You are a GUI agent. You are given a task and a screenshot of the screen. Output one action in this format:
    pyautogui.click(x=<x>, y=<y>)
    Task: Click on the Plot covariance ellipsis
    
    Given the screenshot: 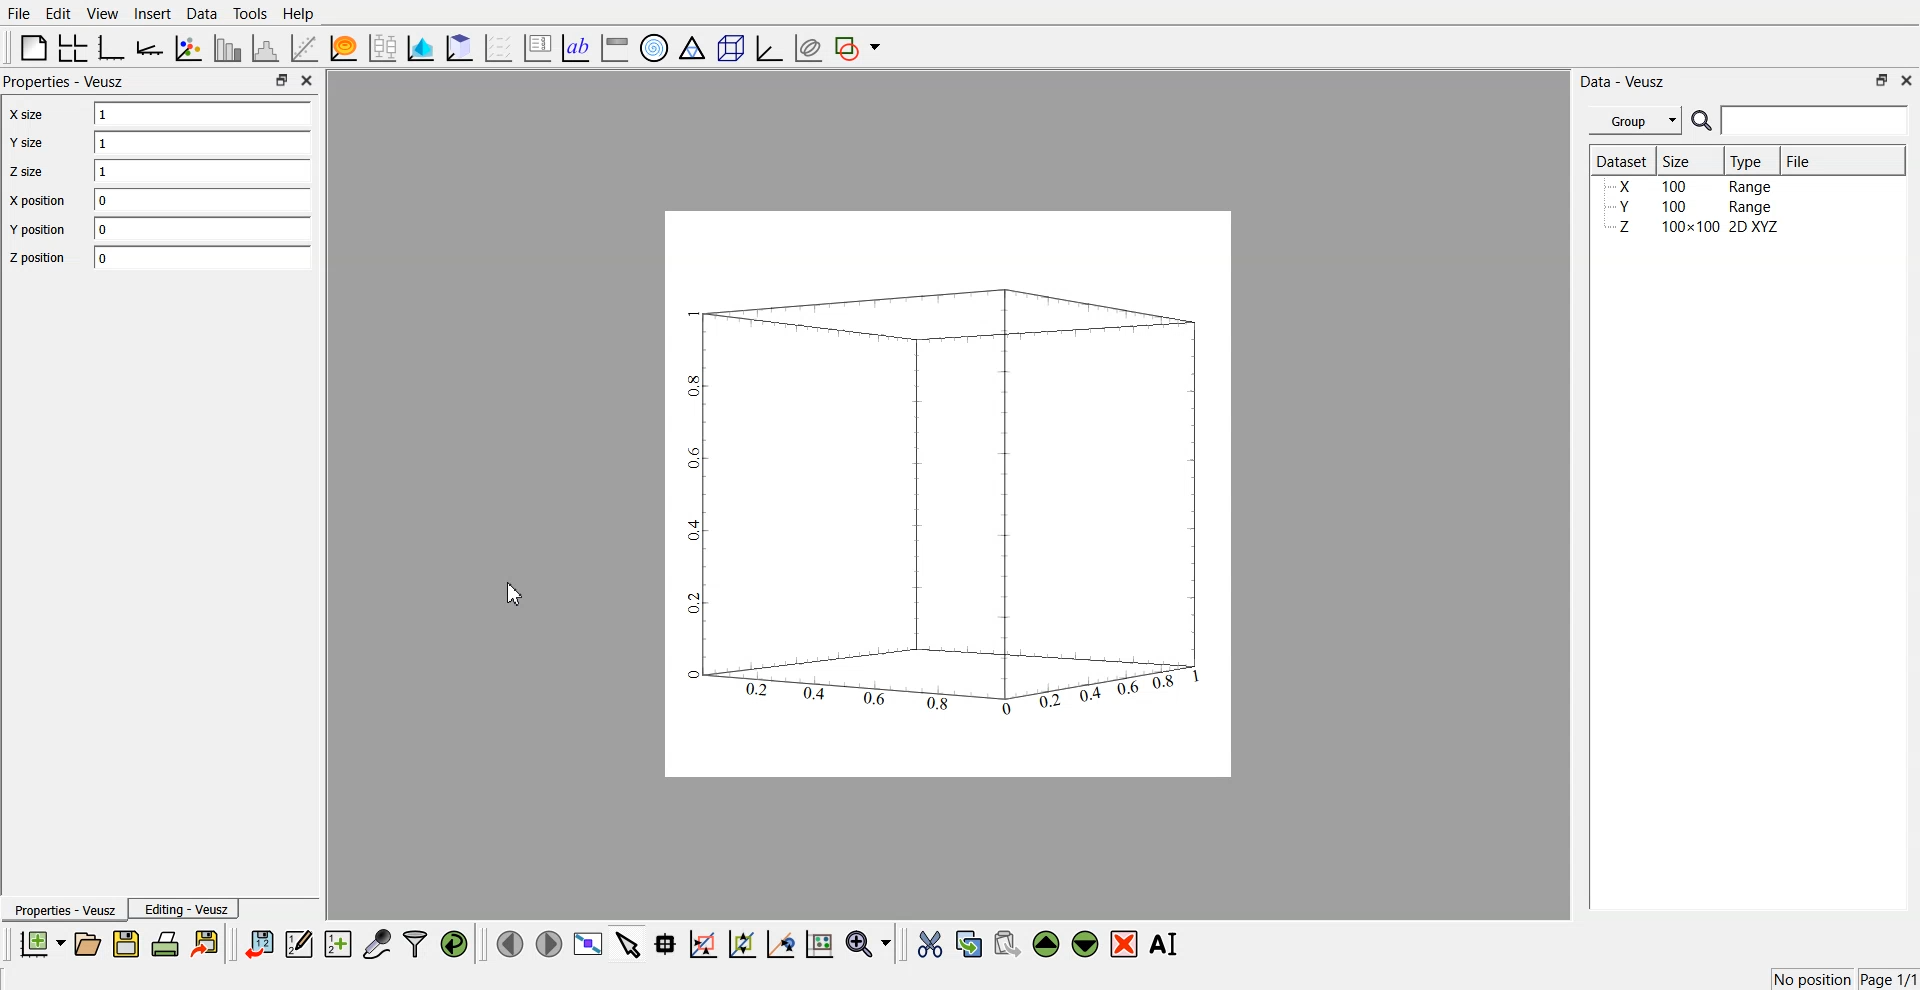 What is the action you would take?
    pyautogui.click(x=808, y=49)
    